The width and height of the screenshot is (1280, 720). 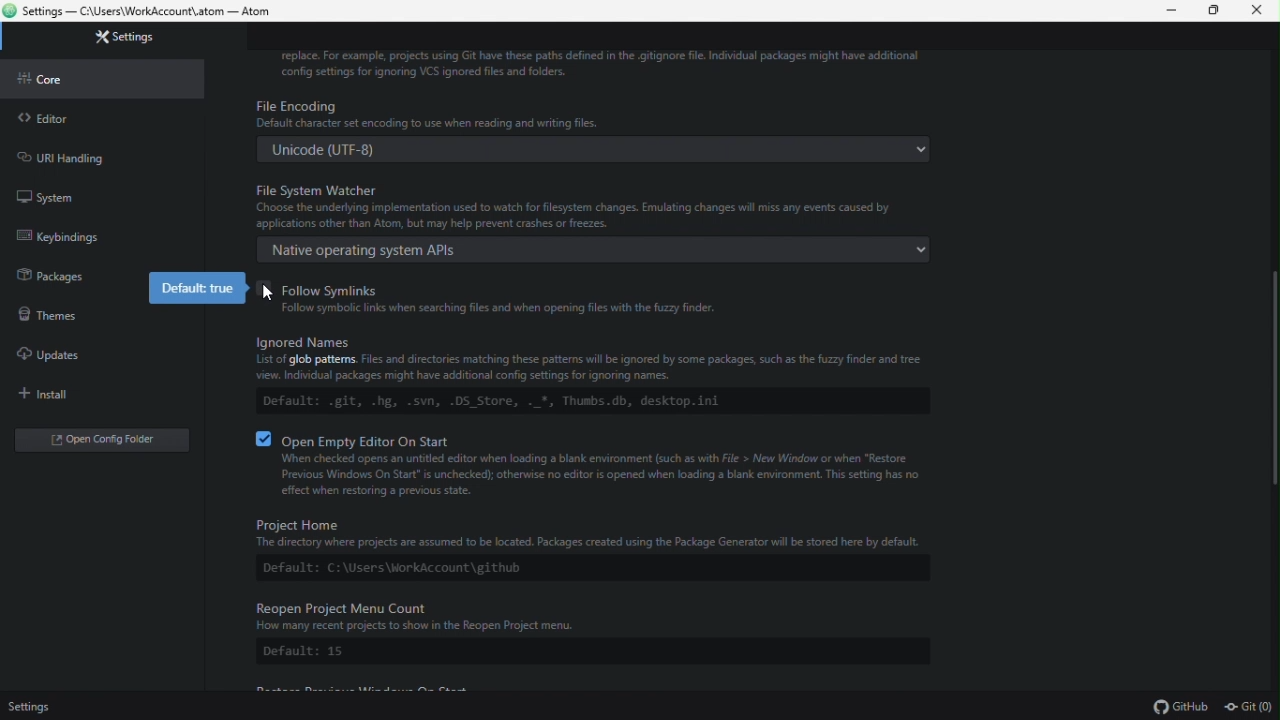 I want to click on Themes, so click(x=42, y=312).